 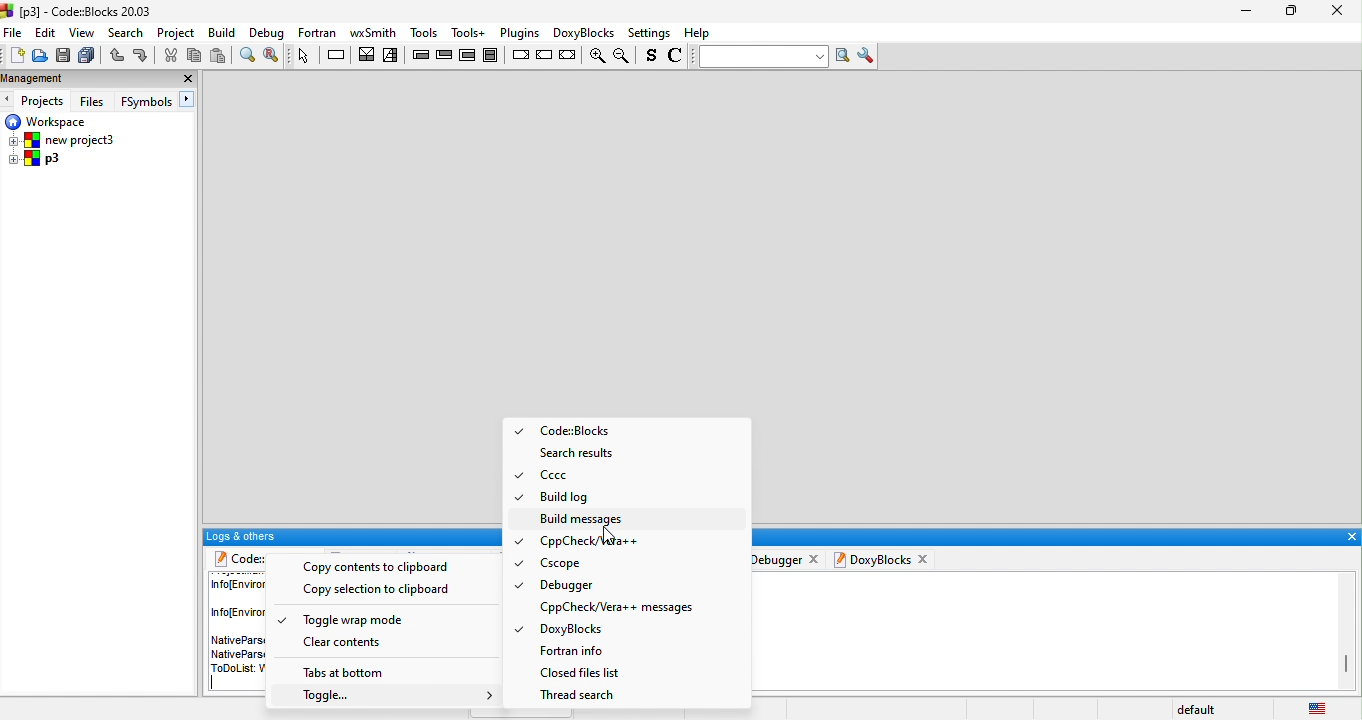 I want to click on select, so click(x=305, y=55).